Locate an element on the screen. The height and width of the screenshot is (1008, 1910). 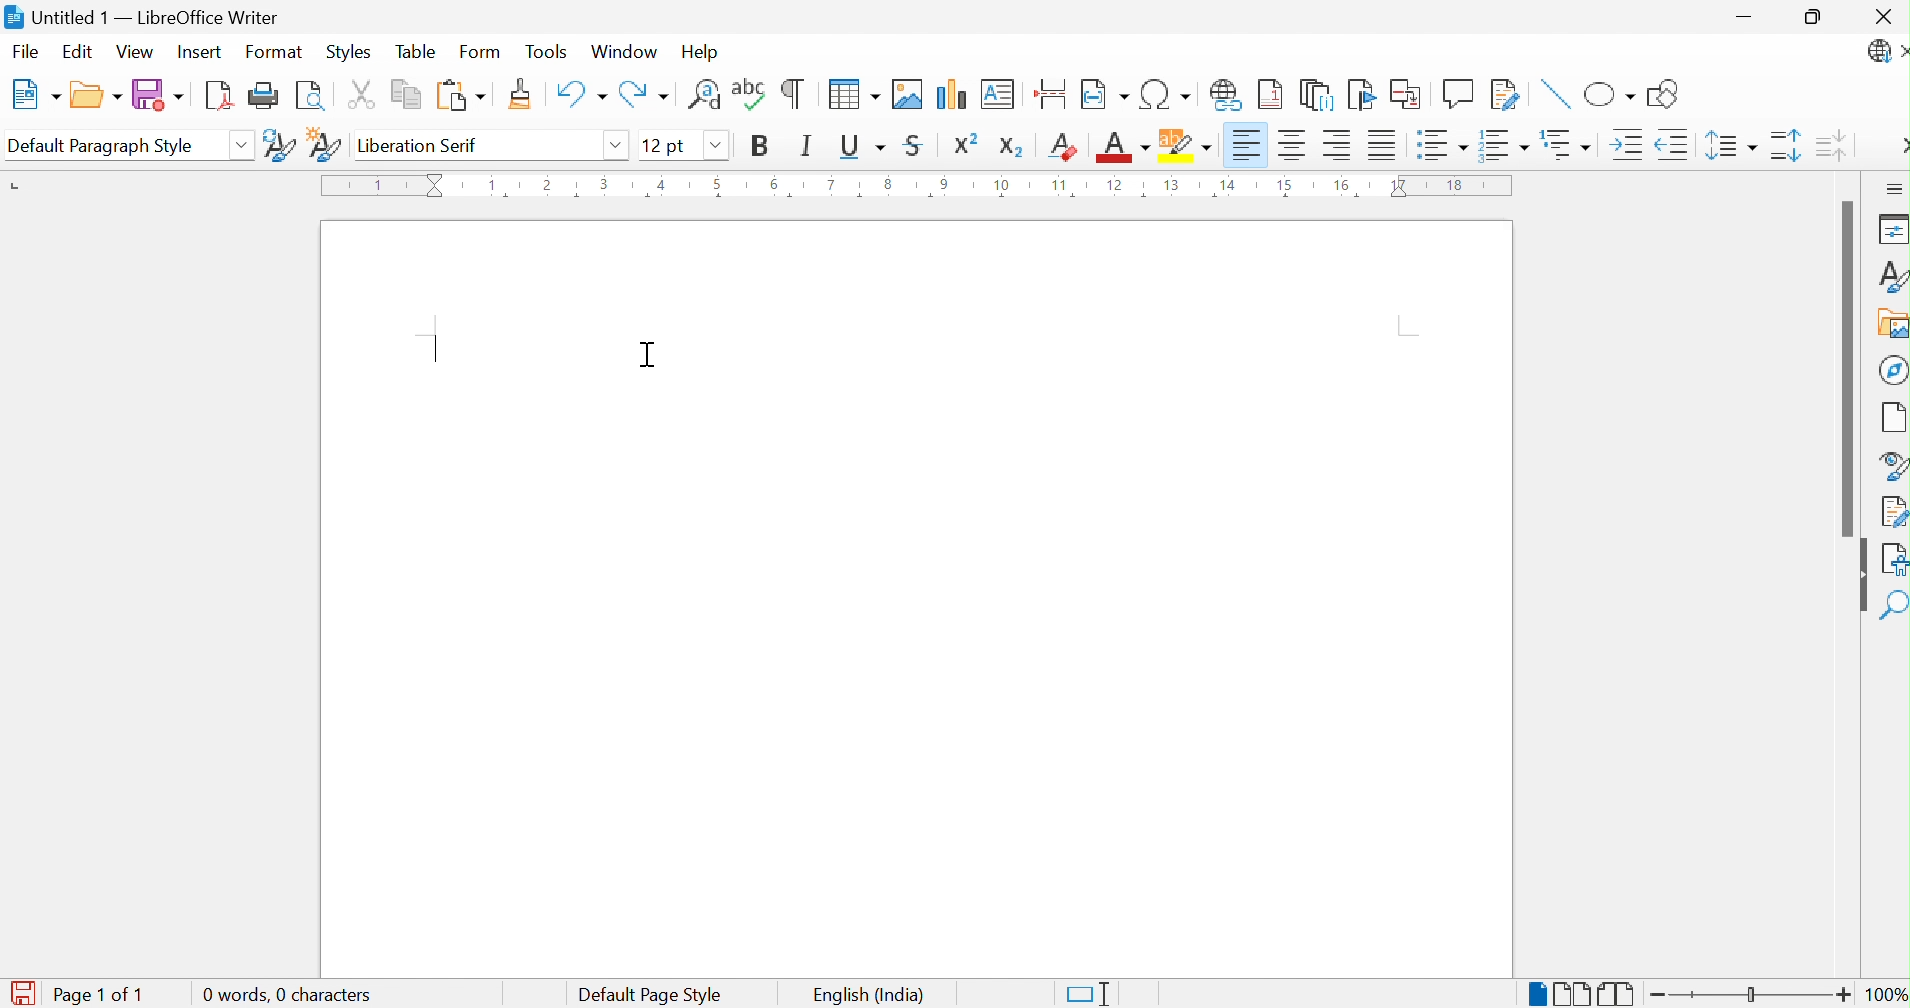
Minimize is located at coordinates (1746, 17).